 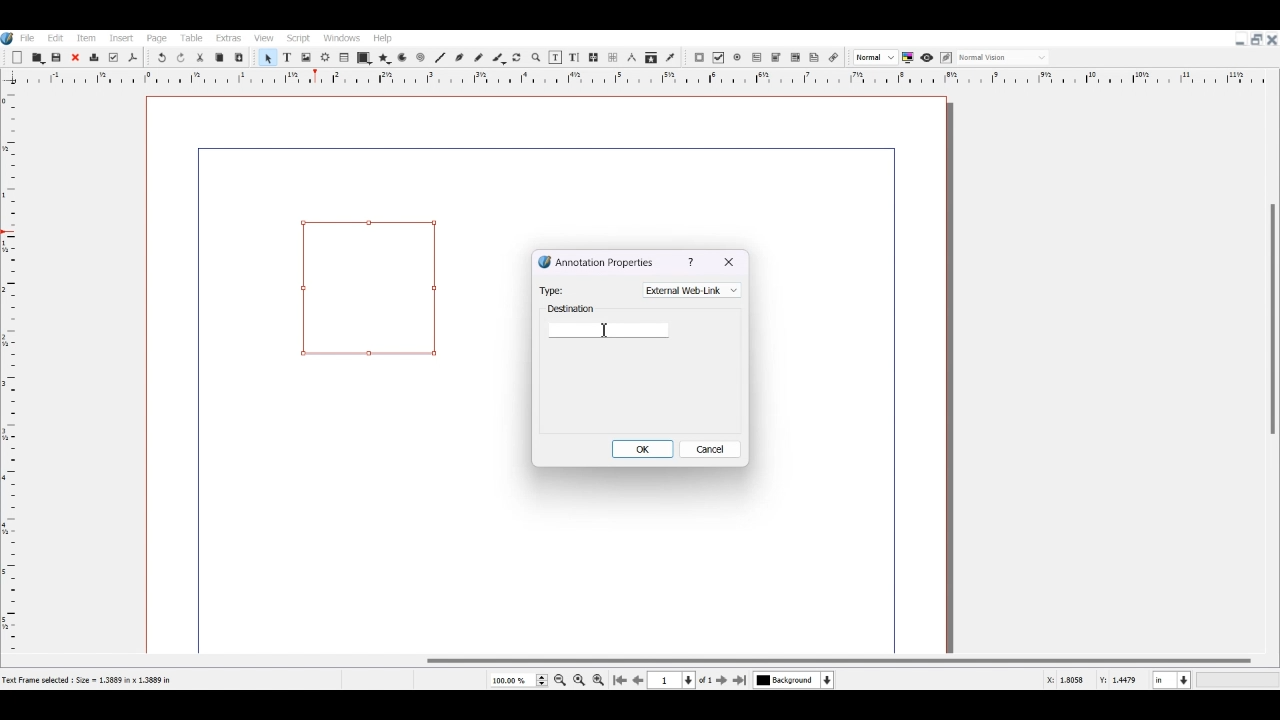 What do you see at coordinates (440, 57) in the screenshot?
I see `Line` at bounding box center [440, 57].